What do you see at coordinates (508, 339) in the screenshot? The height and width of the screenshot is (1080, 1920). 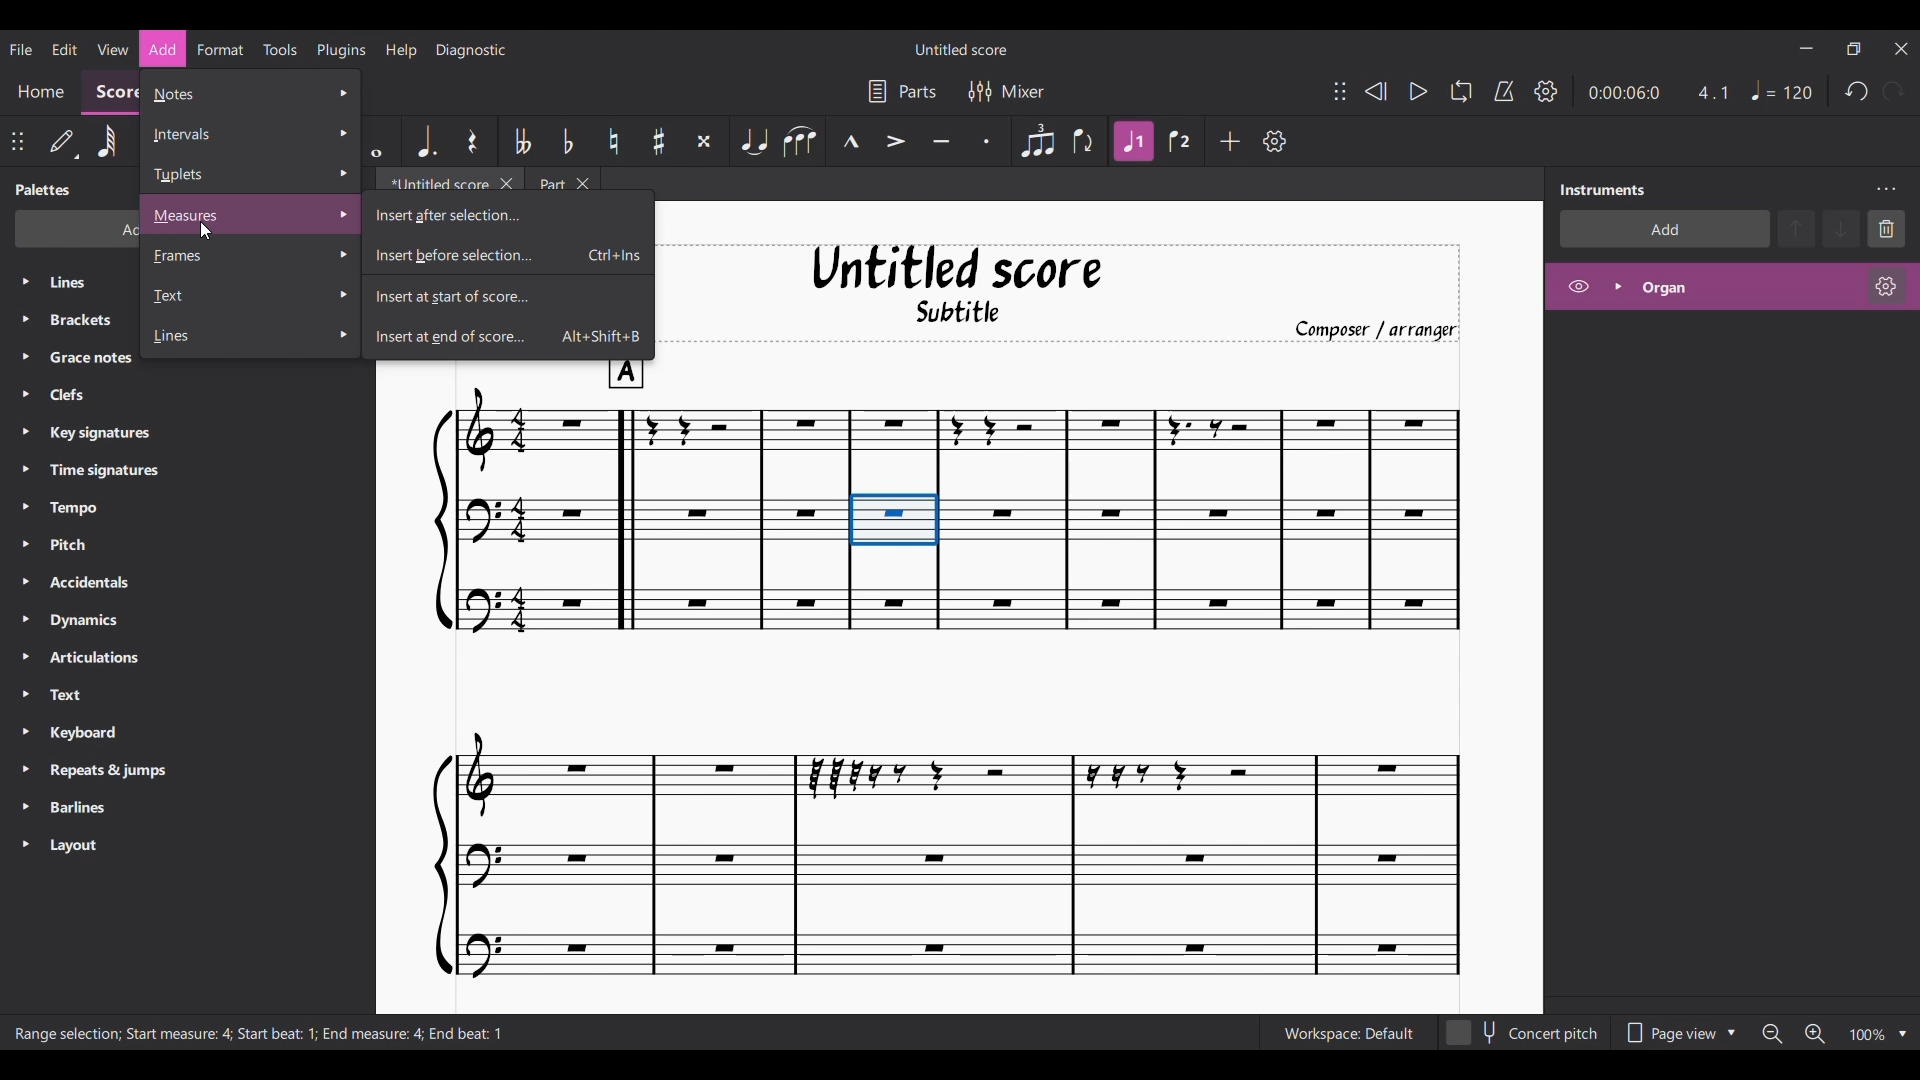 I see `Insert at end of score` at bounding box center [508, 339].